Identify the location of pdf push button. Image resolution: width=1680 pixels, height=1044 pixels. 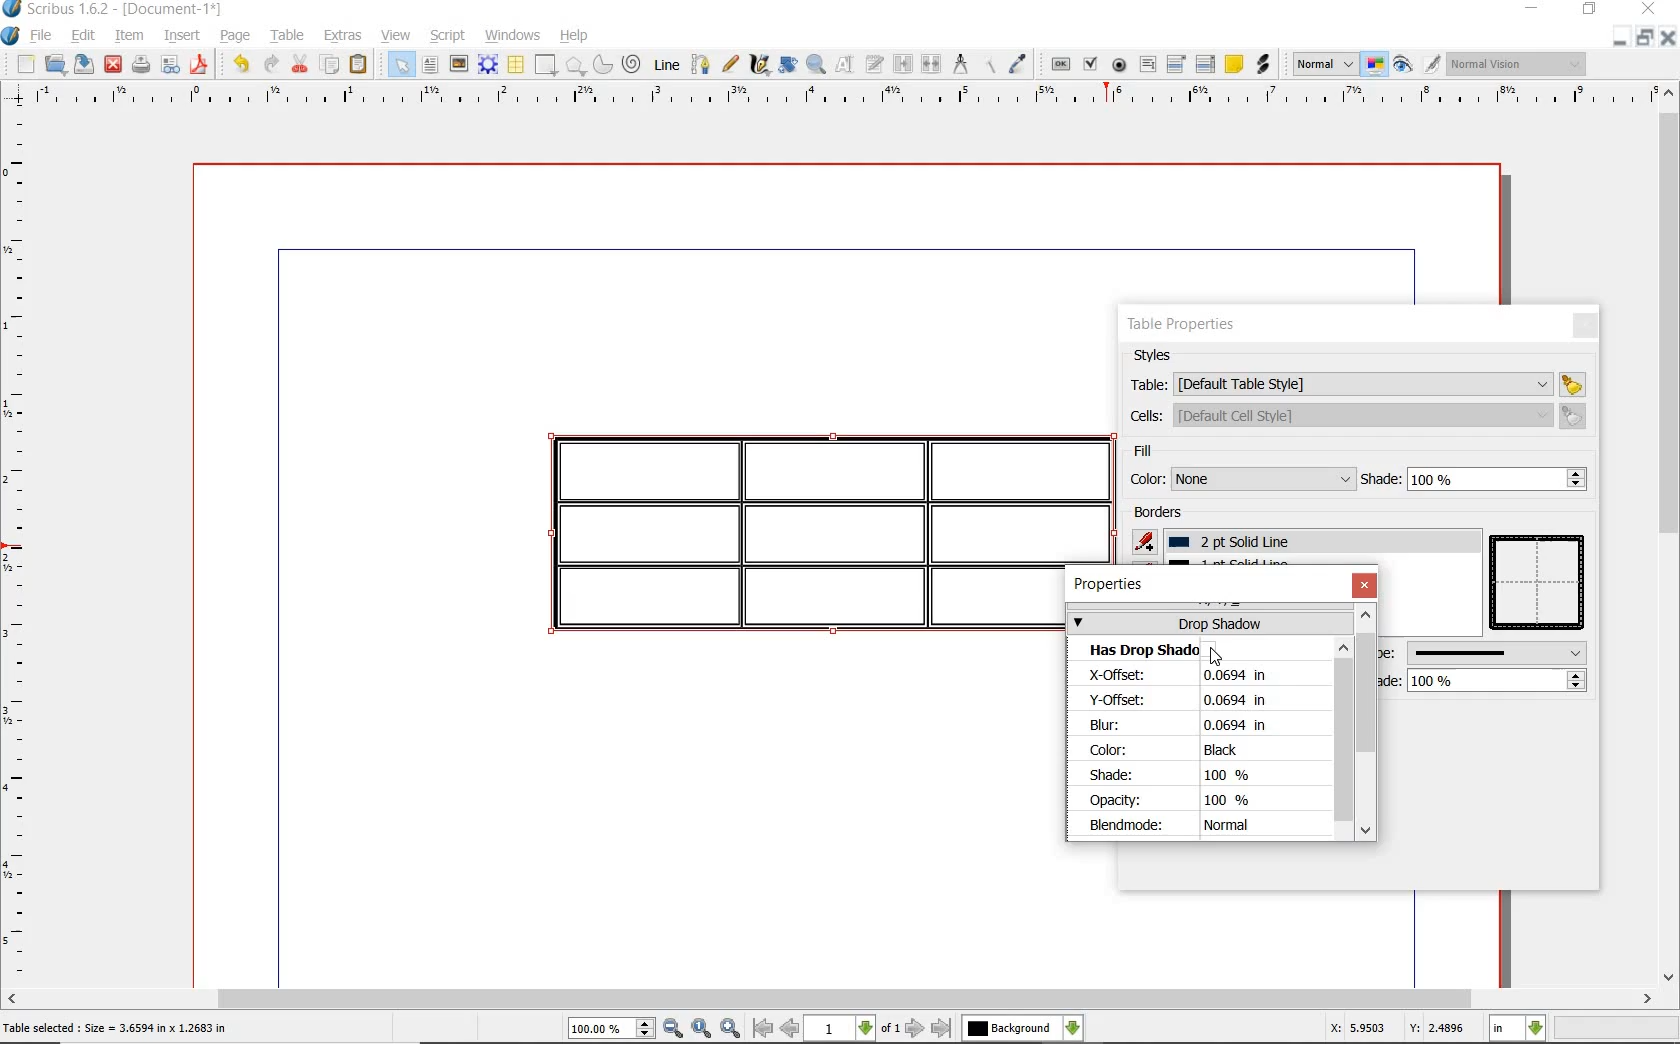
(1061, 65).